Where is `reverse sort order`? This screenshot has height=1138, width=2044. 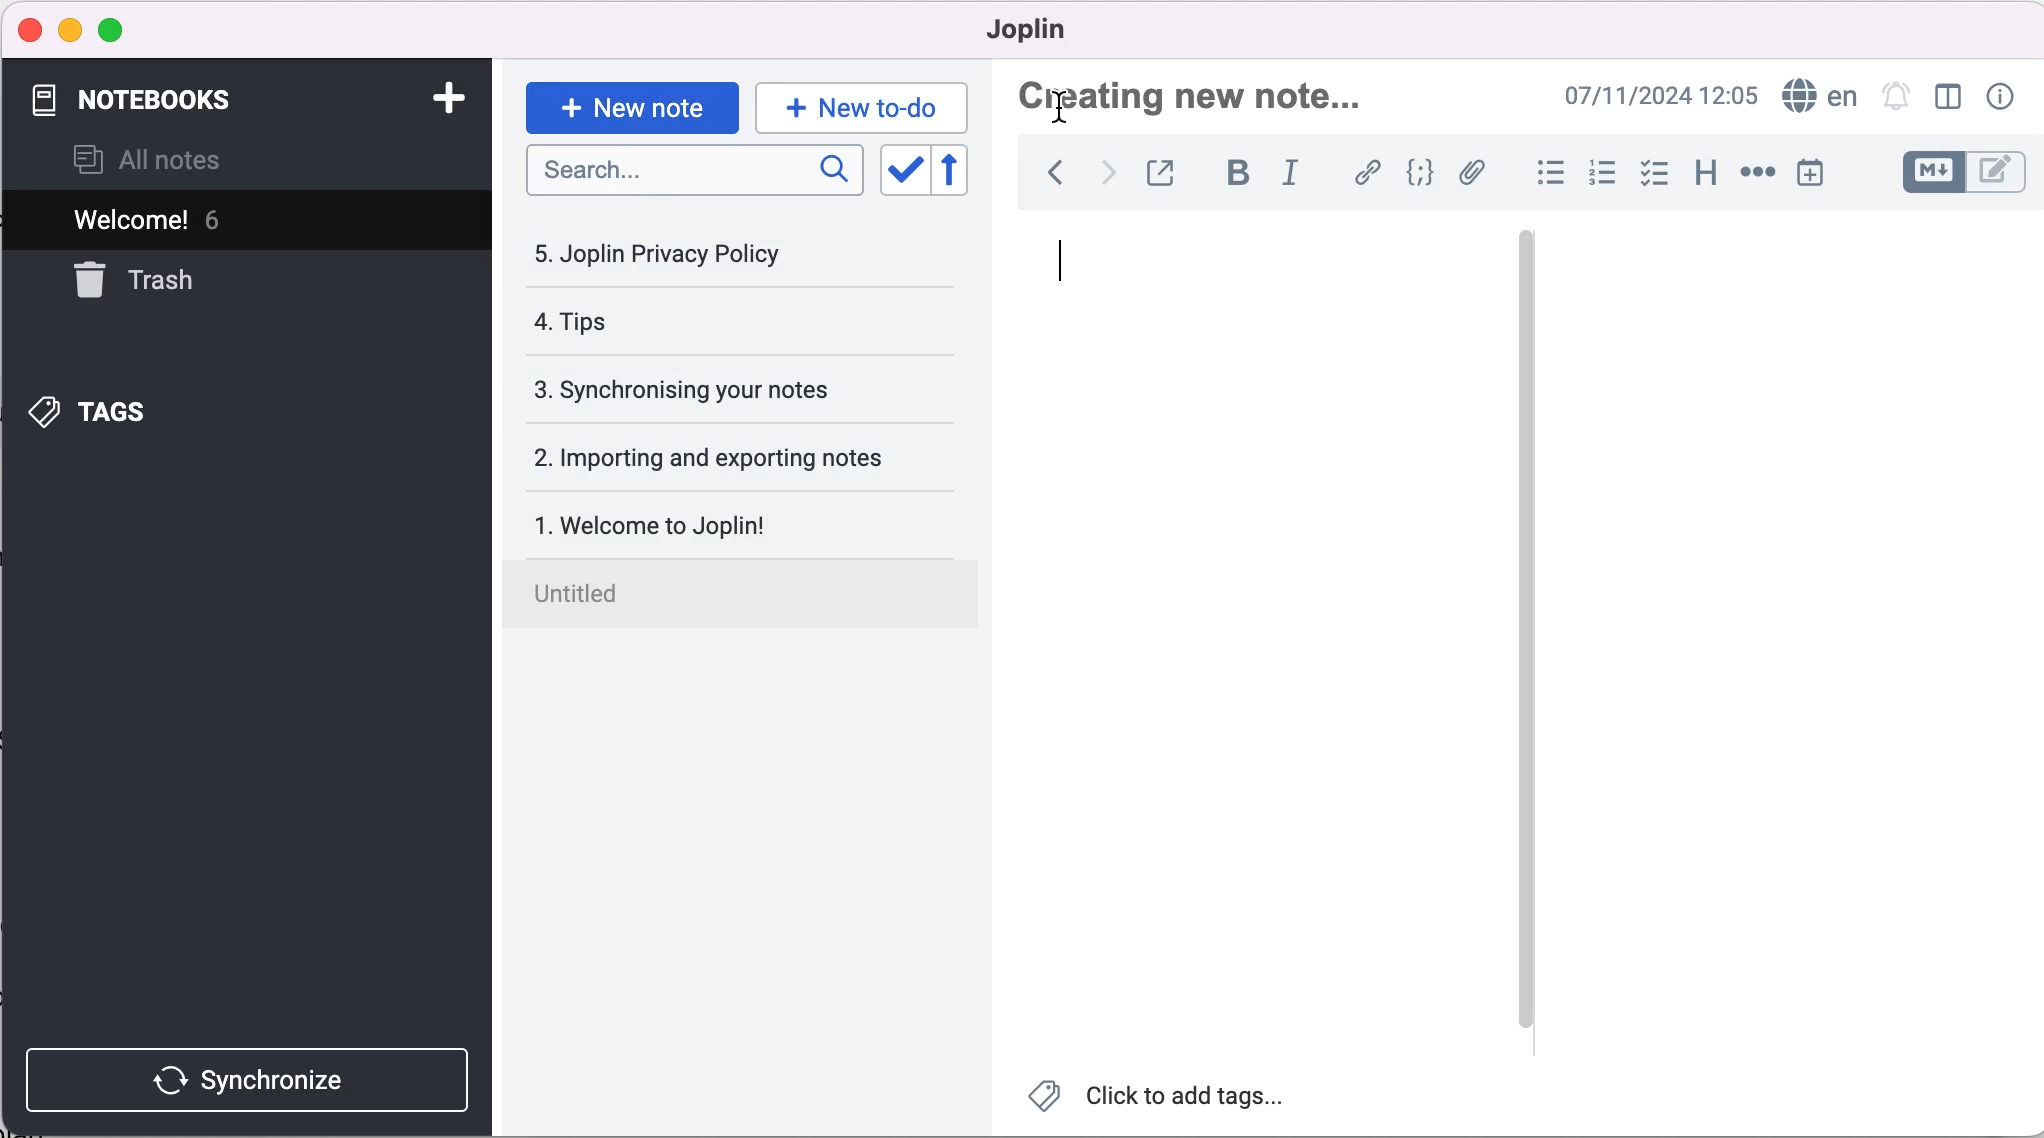 reverse sort order is located at coordinates (958, 172).